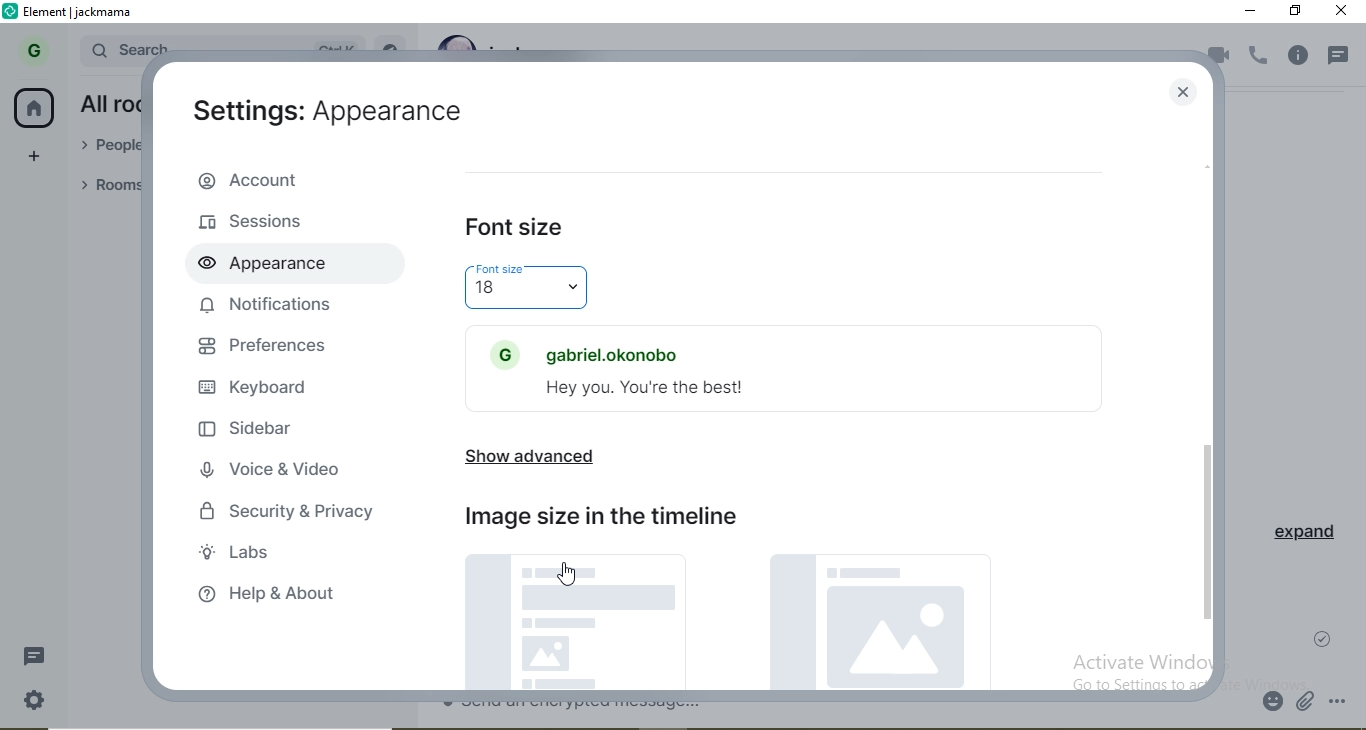 Image resolution: width=1366 pixels, height=730 pixels. Describe the element at coordinates (244, 423) in the screenshot. I see `sidebar` at that location.